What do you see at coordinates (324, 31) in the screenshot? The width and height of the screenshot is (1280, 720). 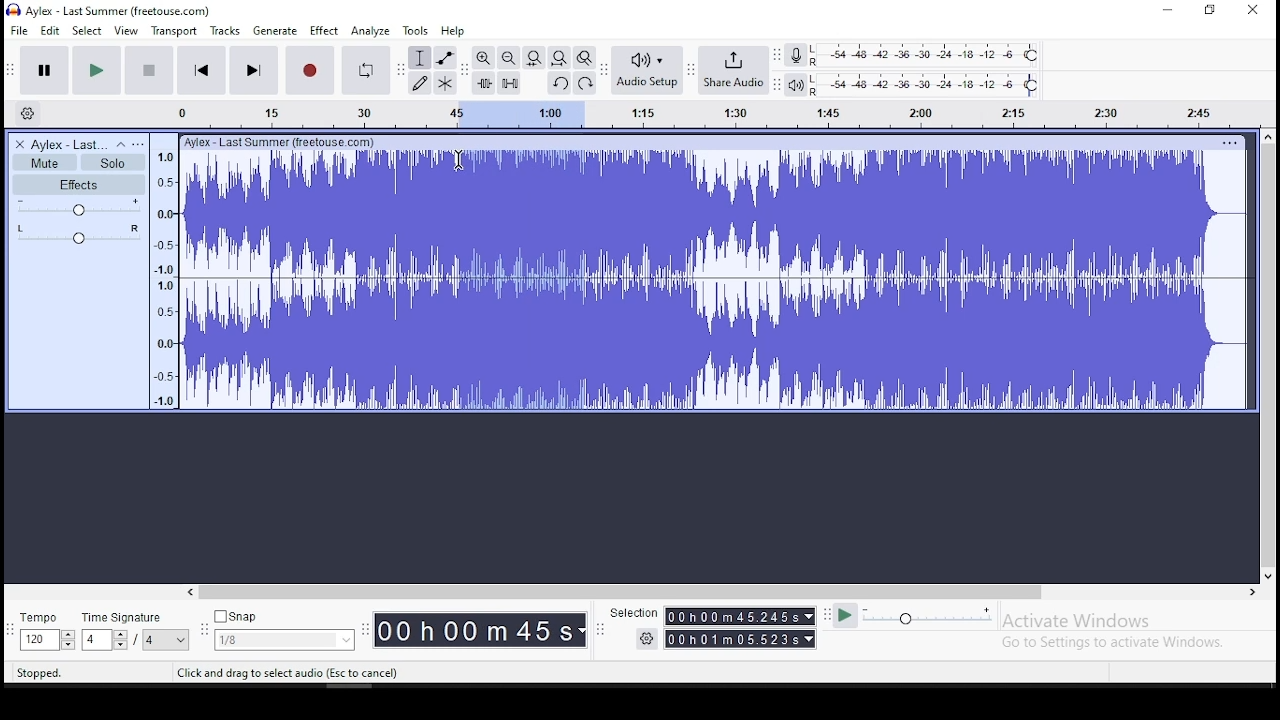 I see `effect` at bounding box center [324, 31].